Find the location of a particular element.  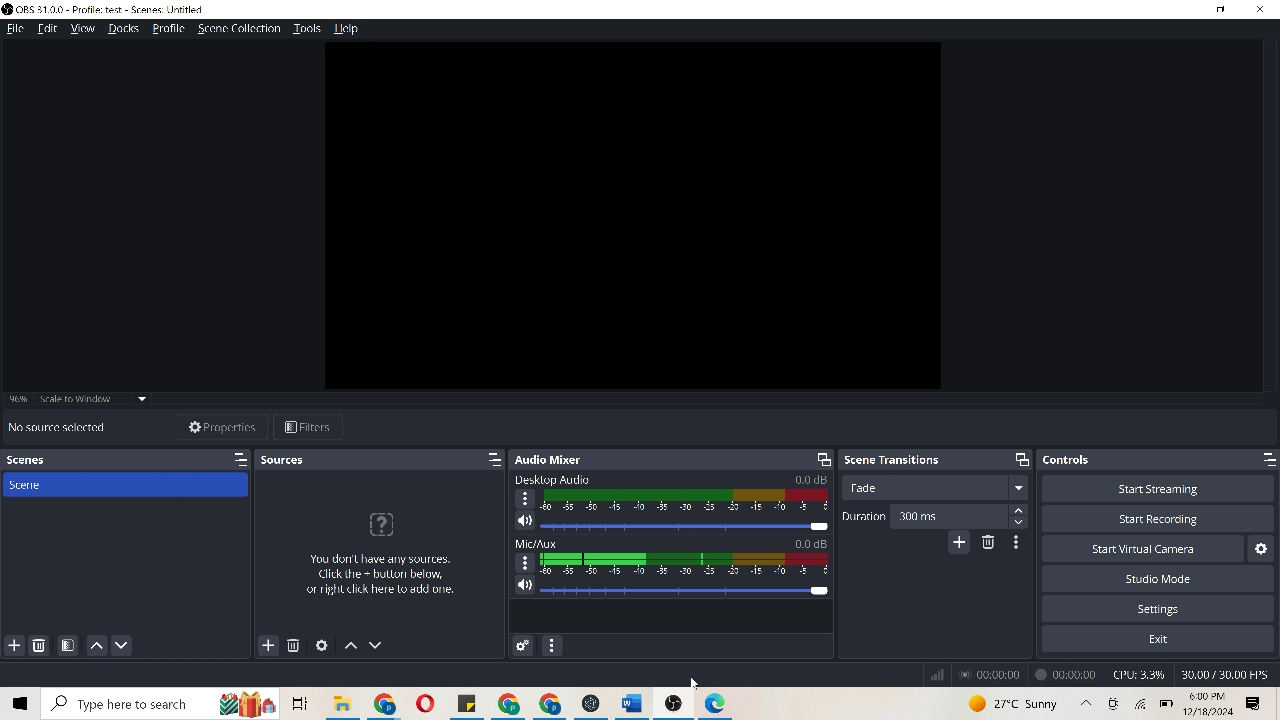

move sources up is located at coordinates (350, 647).